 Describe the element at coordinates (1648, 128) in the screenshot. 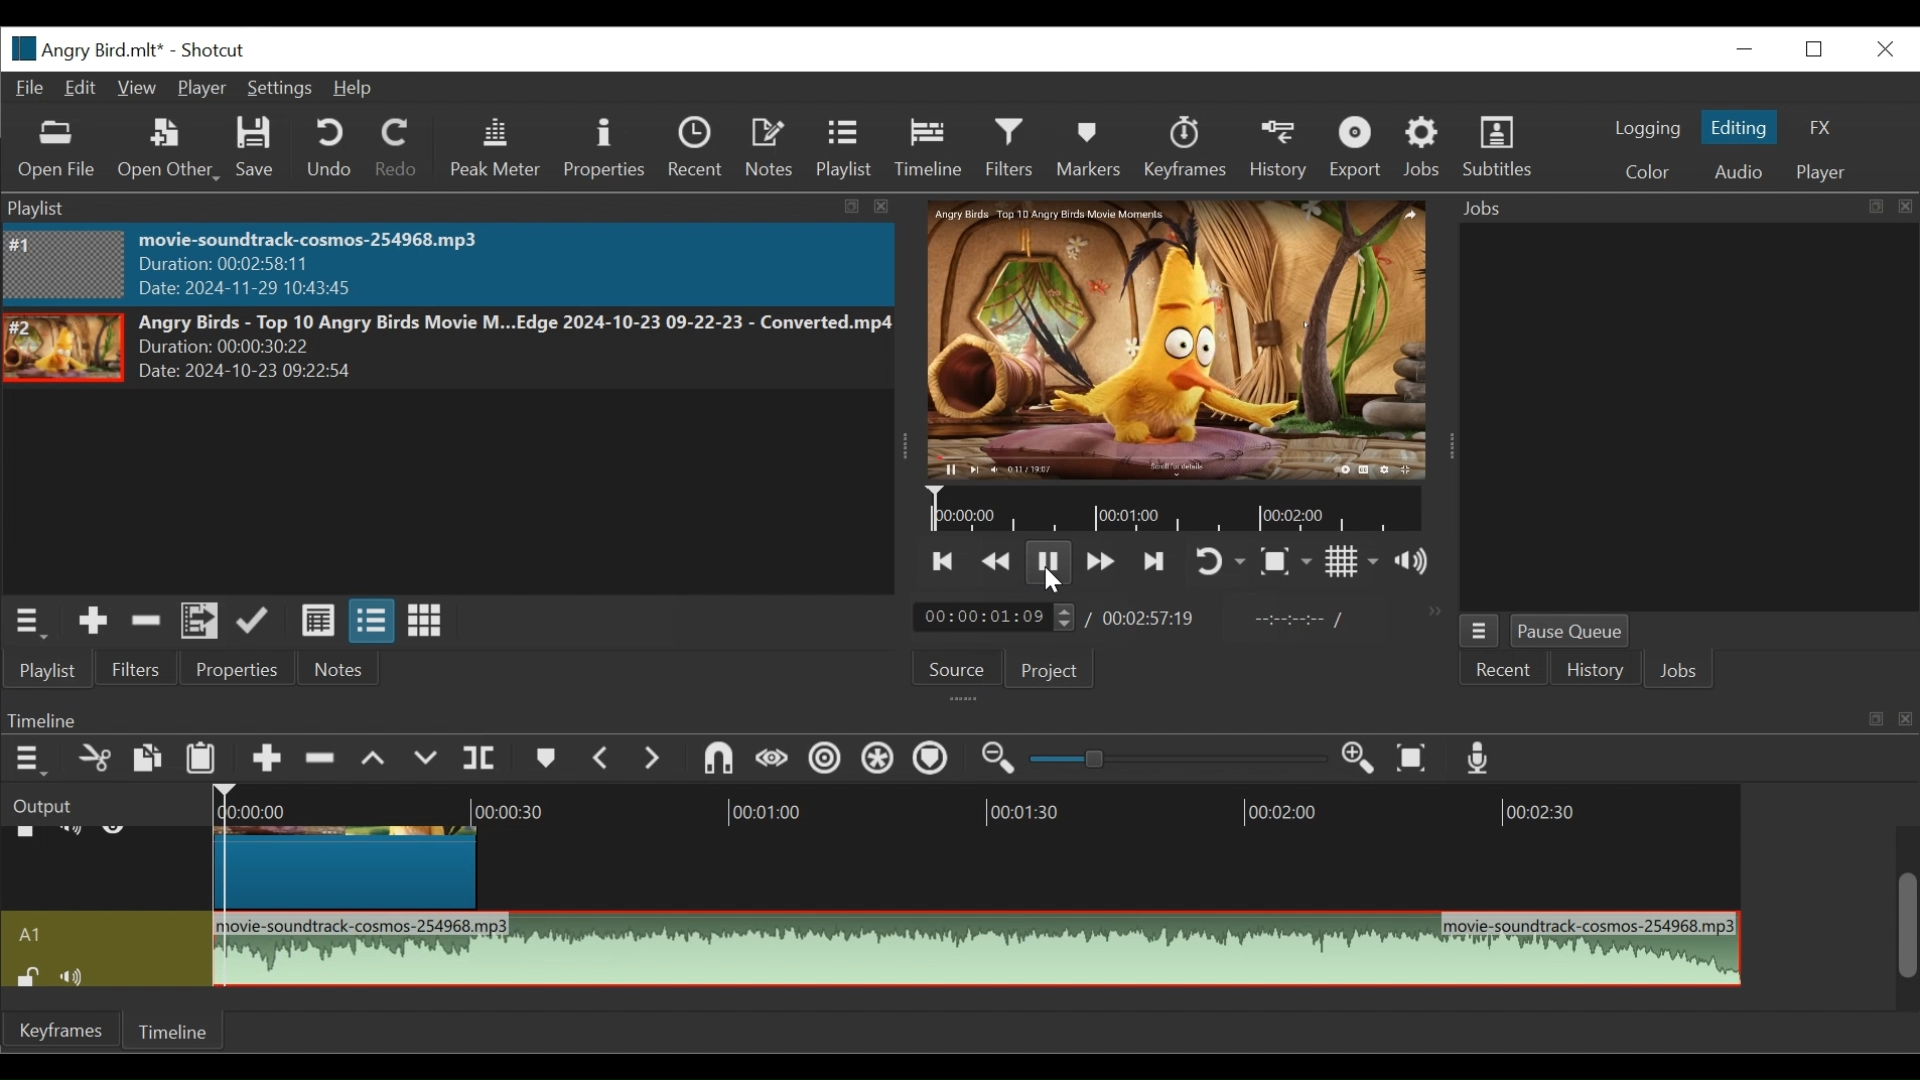

I see `logging` at that location.